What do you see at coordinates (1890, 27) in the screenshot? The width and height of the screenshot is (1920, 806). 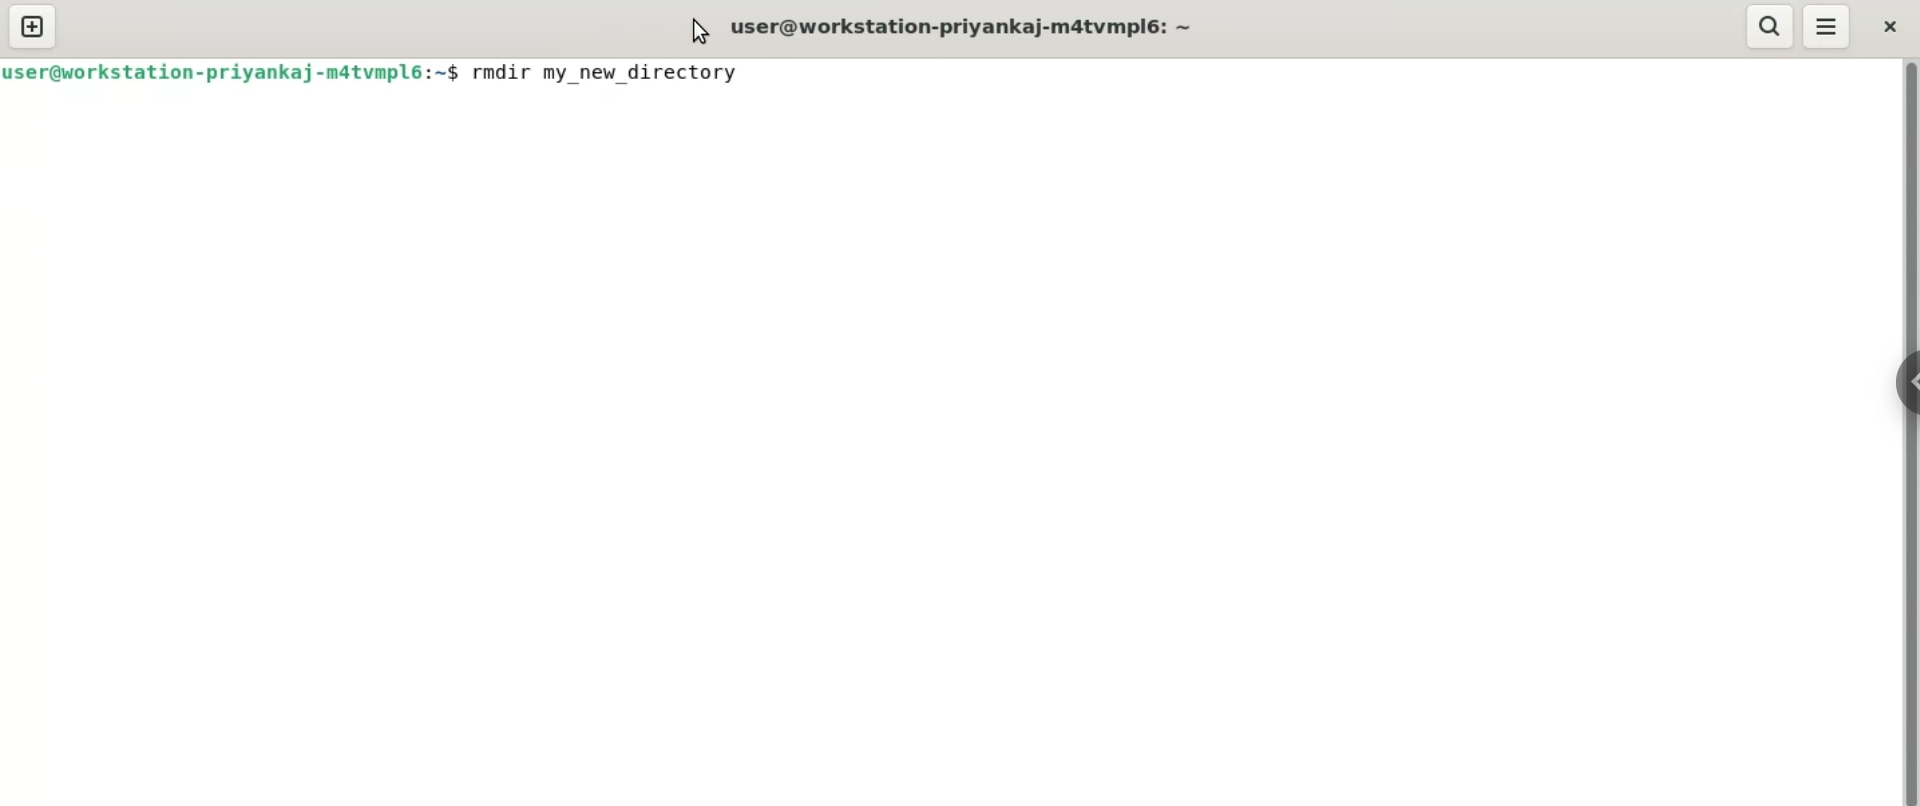 I see `close` at bounding box center [1890, 27].